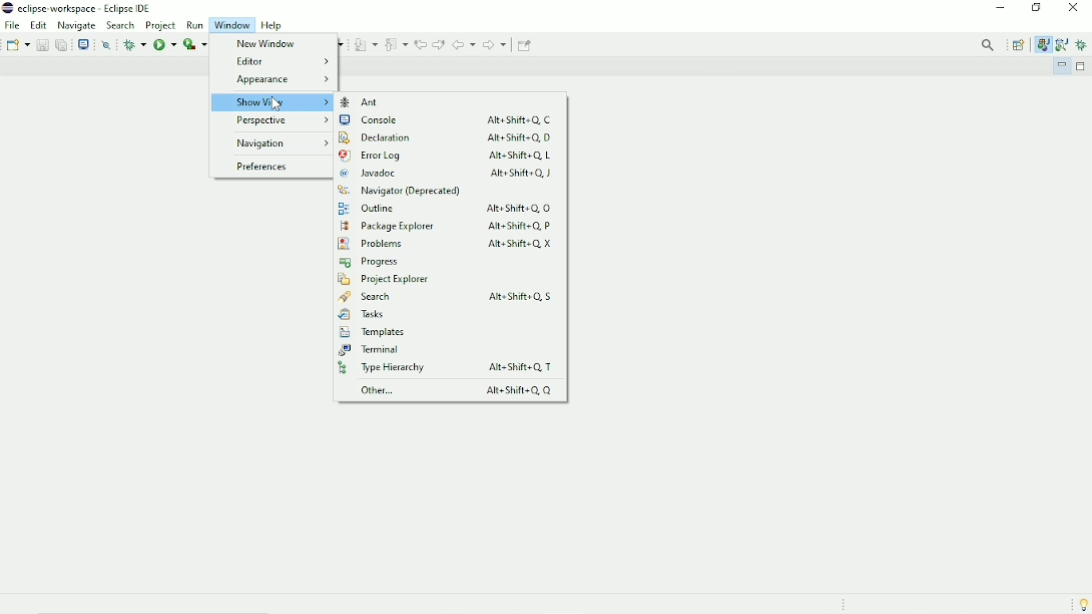 This screenshot has width=1092, height=614. Describe the element at coordinates (280, 62) in the screenshot. I see `Editor` at that location.